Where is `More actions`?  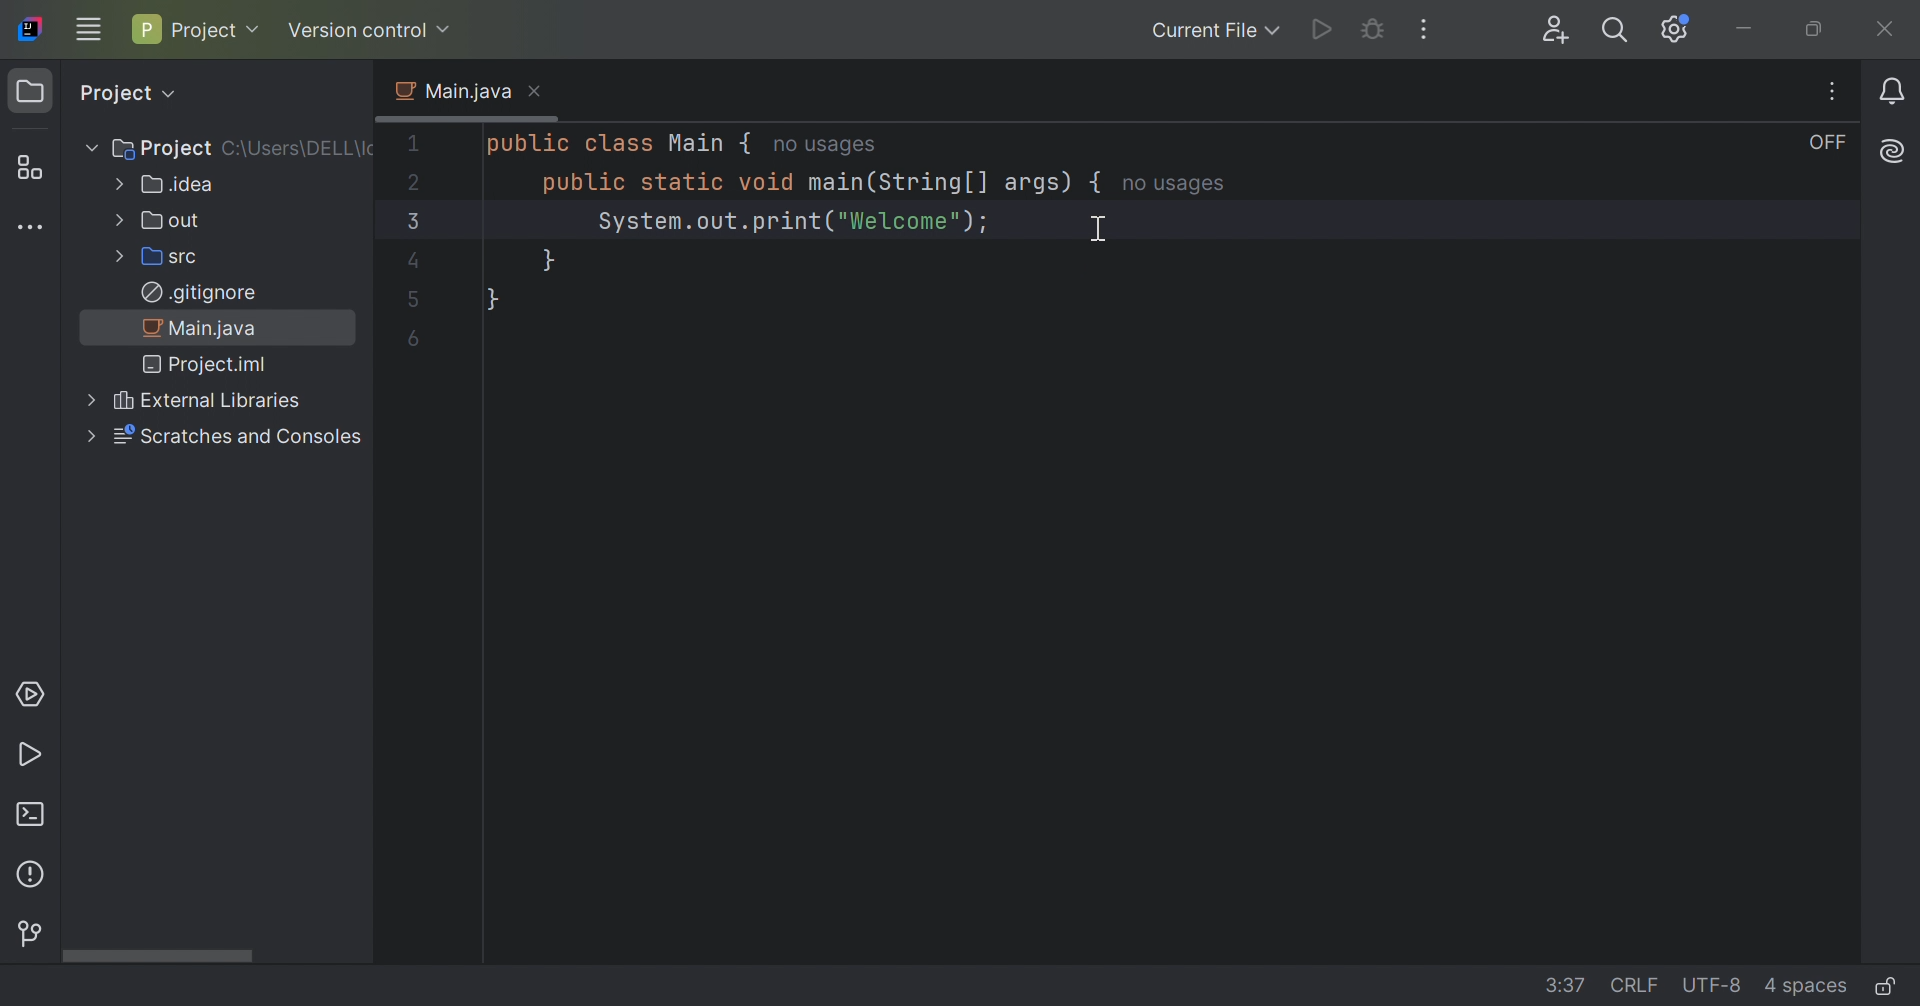
More actions is located at coordinates (1421, 30).